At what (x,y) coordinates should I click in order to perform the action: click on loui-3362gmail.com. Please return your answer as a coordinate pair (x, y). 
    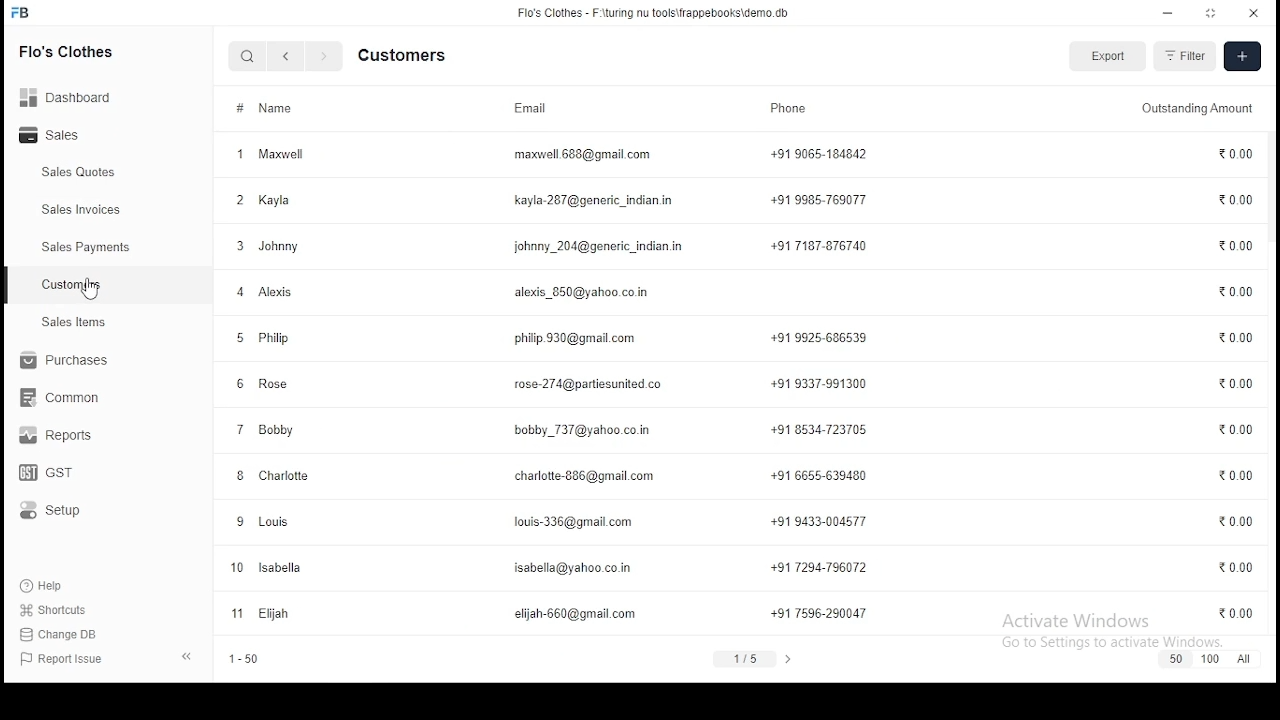
    Looking at the image, I should click on (579, 523).